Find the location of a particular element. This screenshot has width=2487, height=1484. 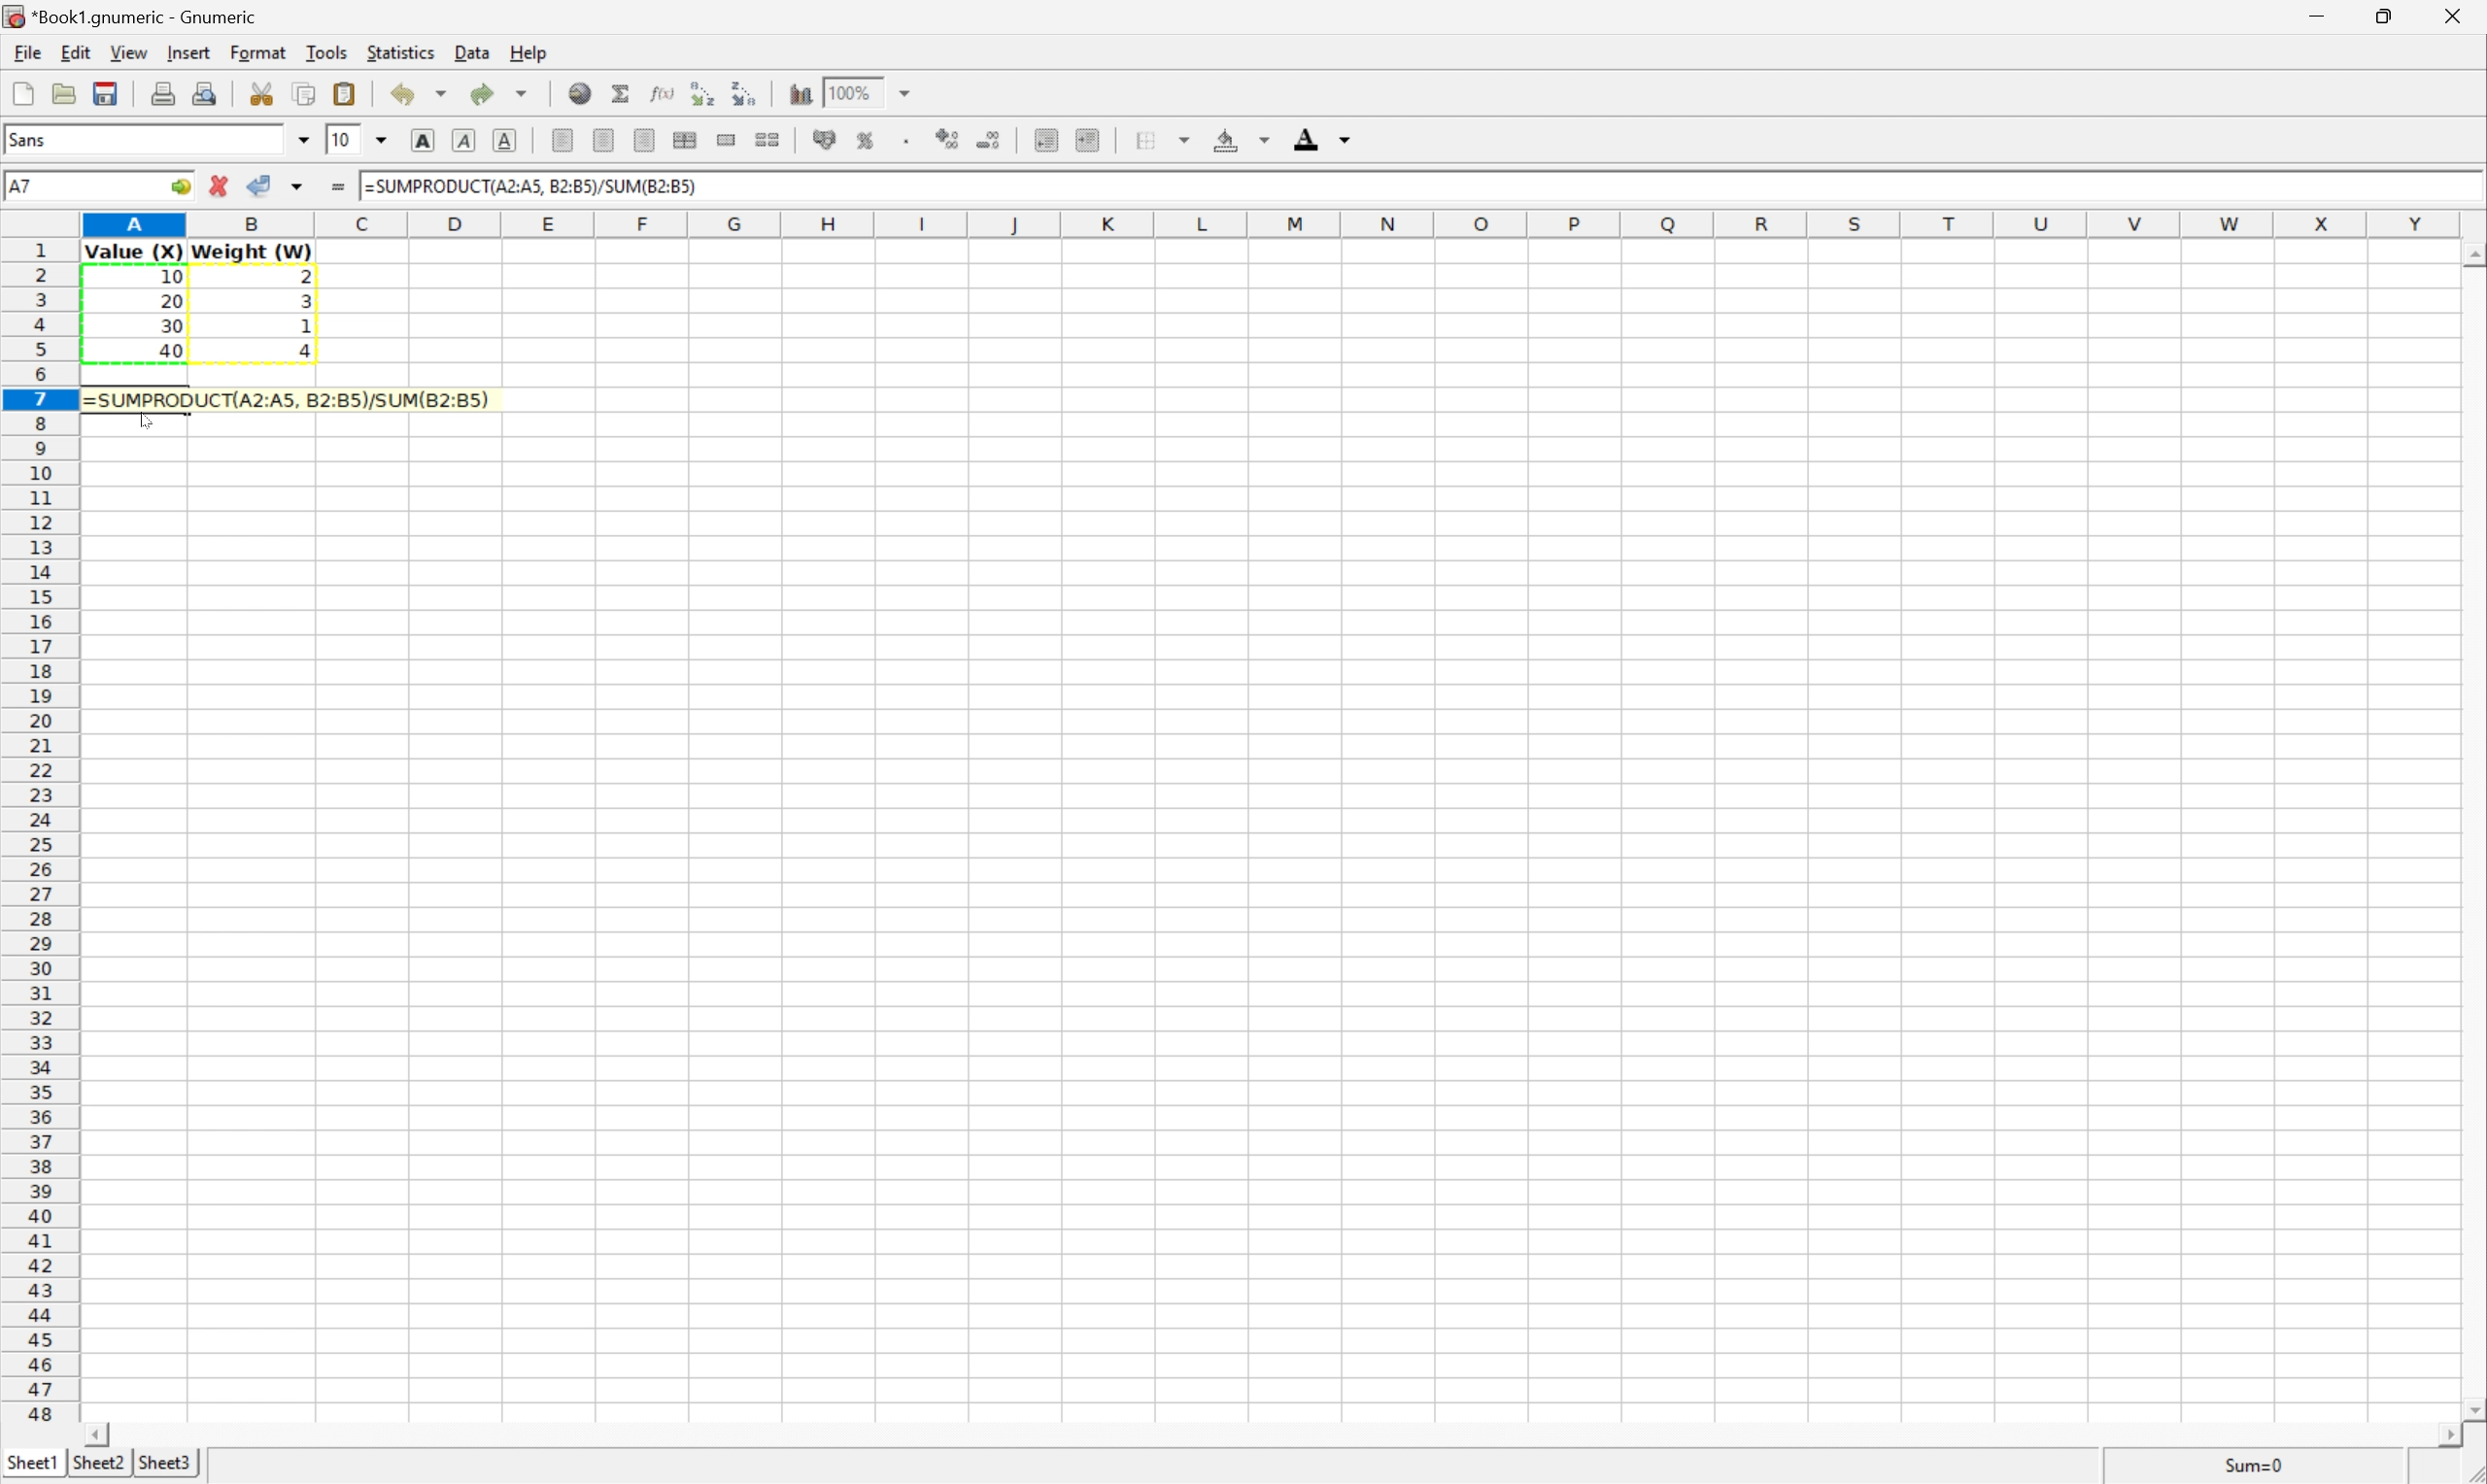

Merge a range of cells is located at coordinates (728, 141).